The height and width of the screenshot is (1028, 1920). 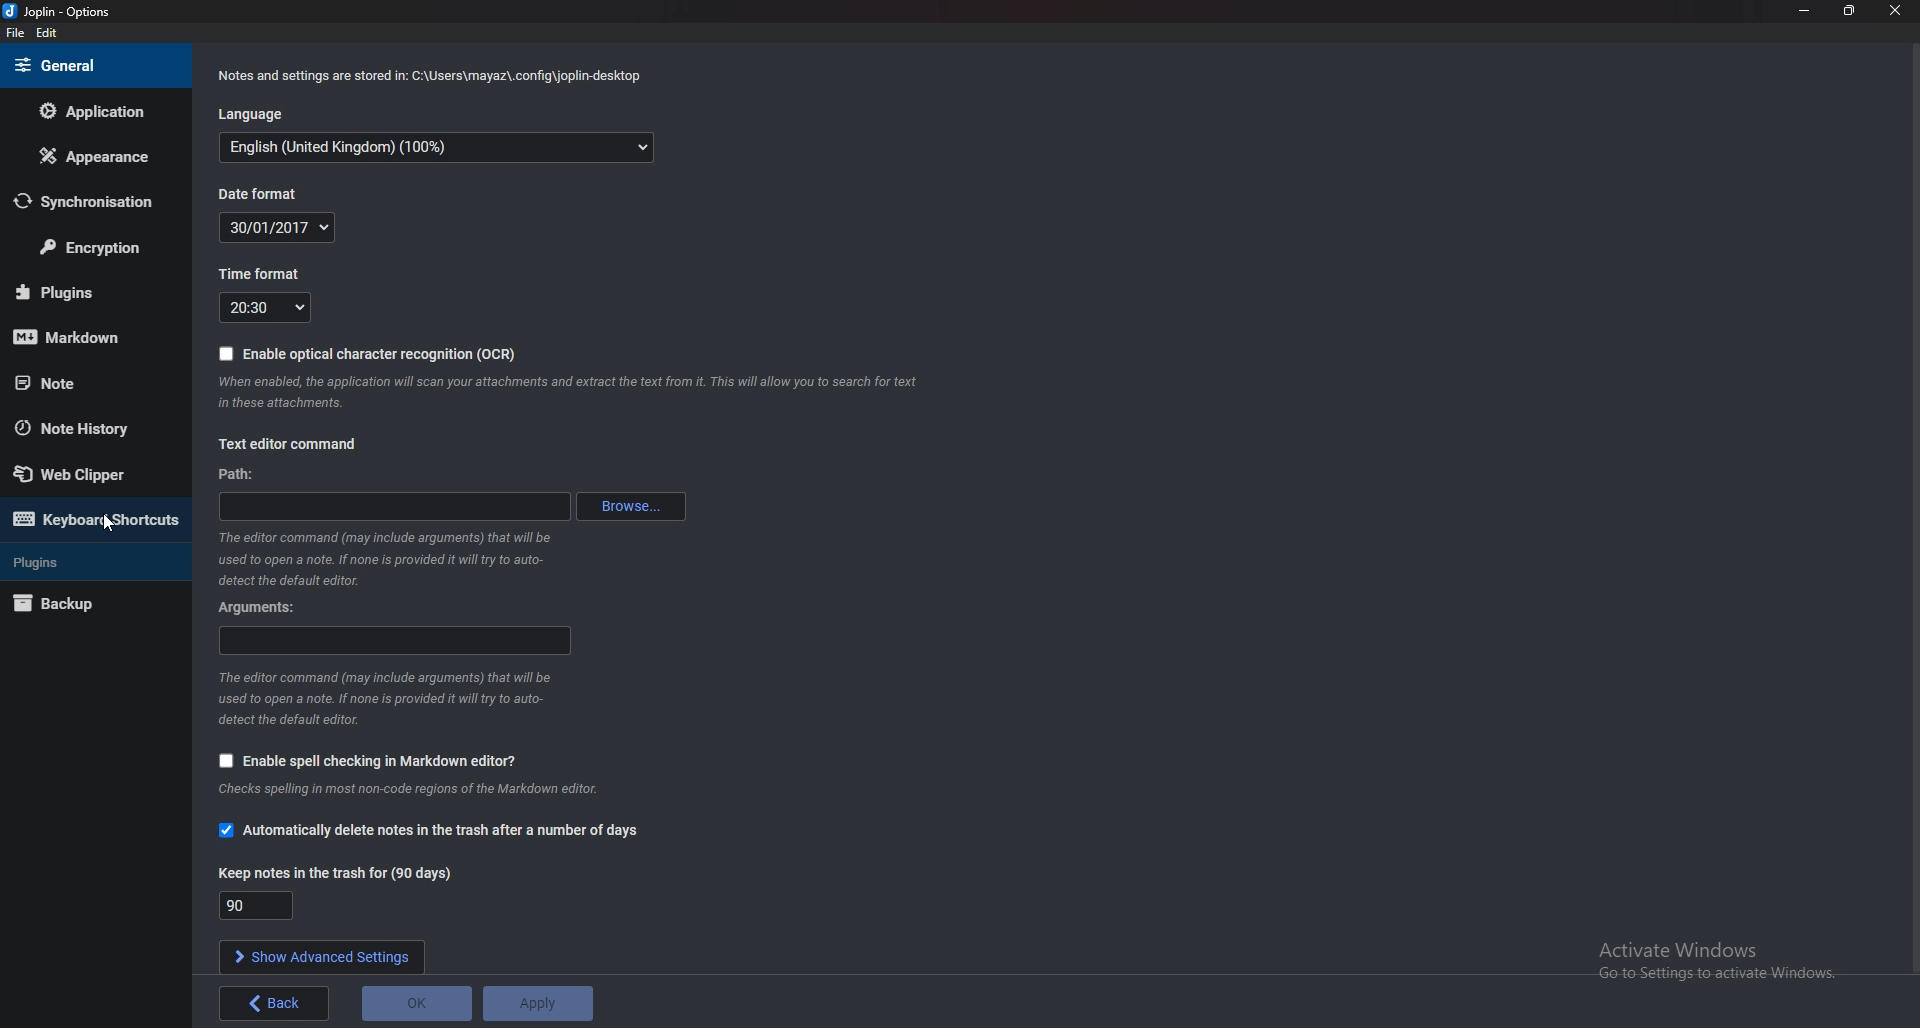 What do you see at coordinates (341, 874) in the screenshot?
I see `Keep notes in the trash for ` at bounding box center [341, 874].